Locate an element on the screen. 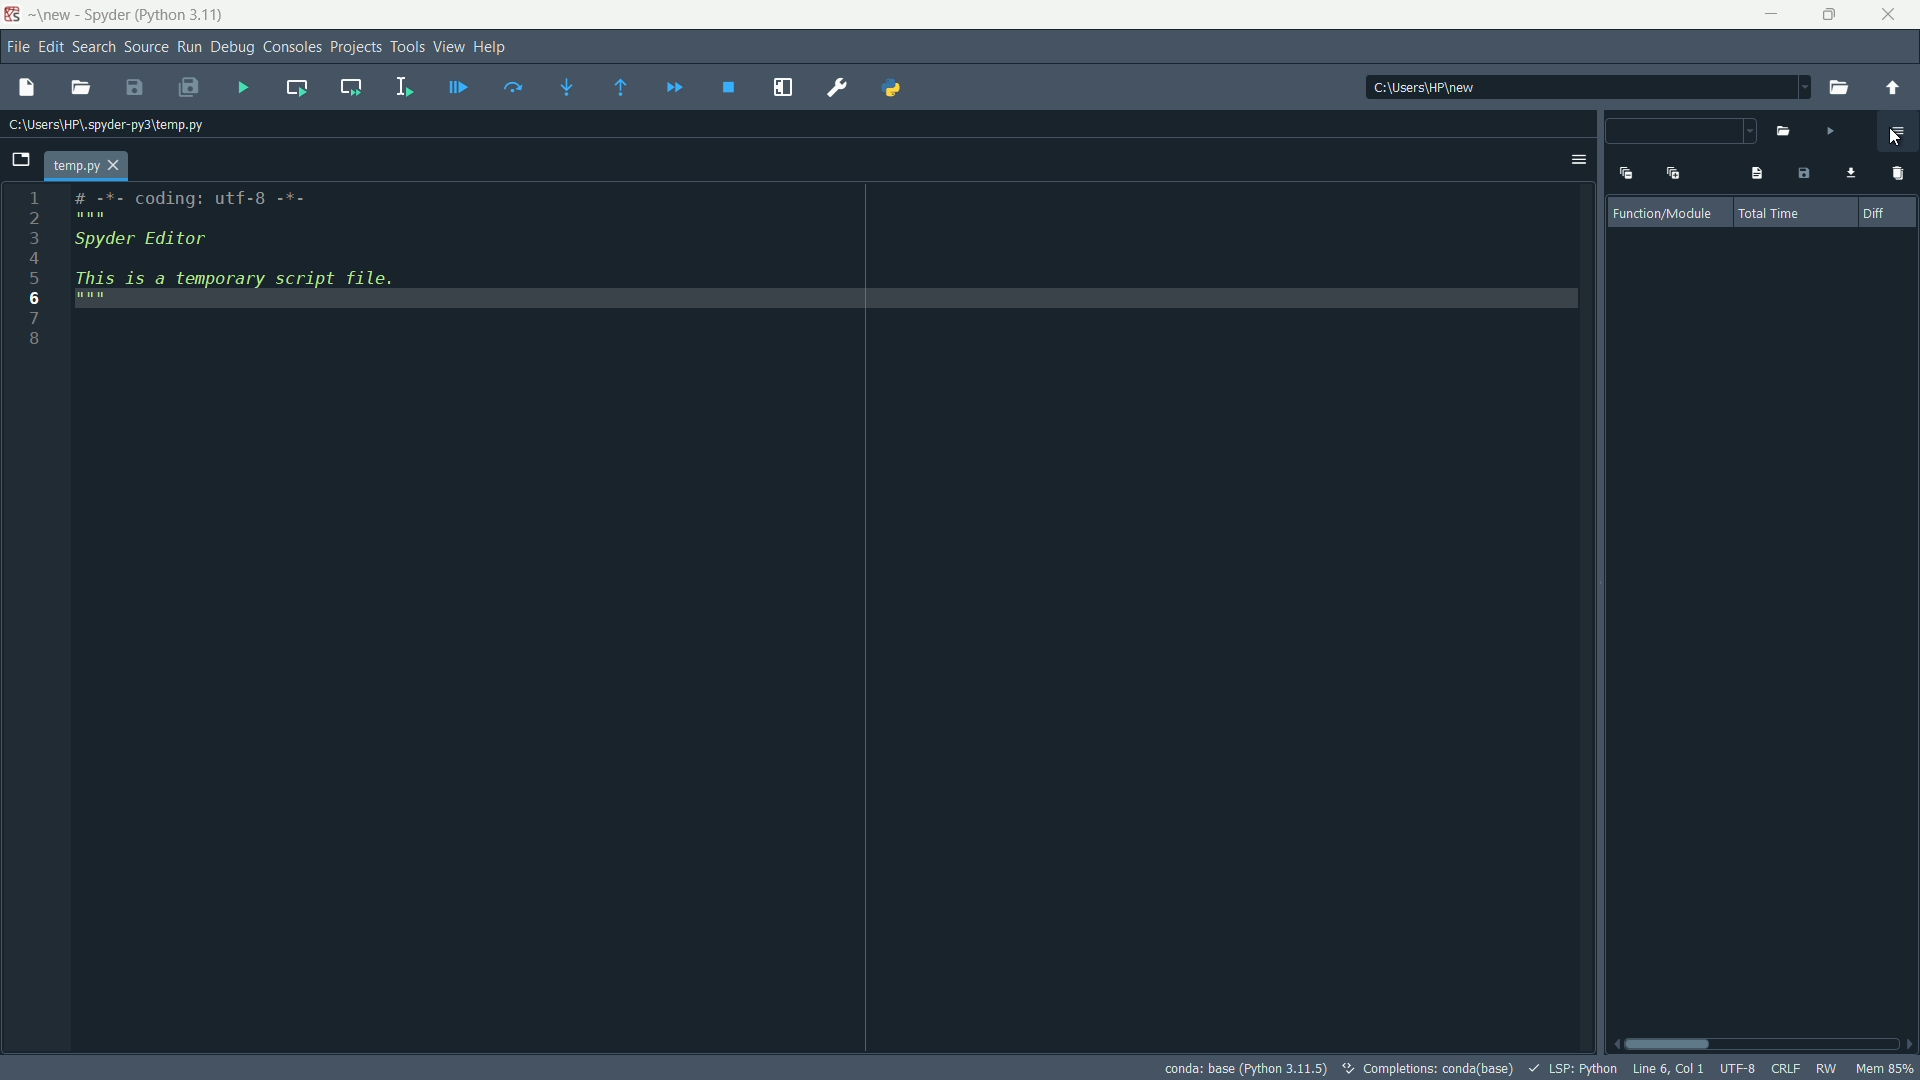  debug file is located at coordinates (459, 89).